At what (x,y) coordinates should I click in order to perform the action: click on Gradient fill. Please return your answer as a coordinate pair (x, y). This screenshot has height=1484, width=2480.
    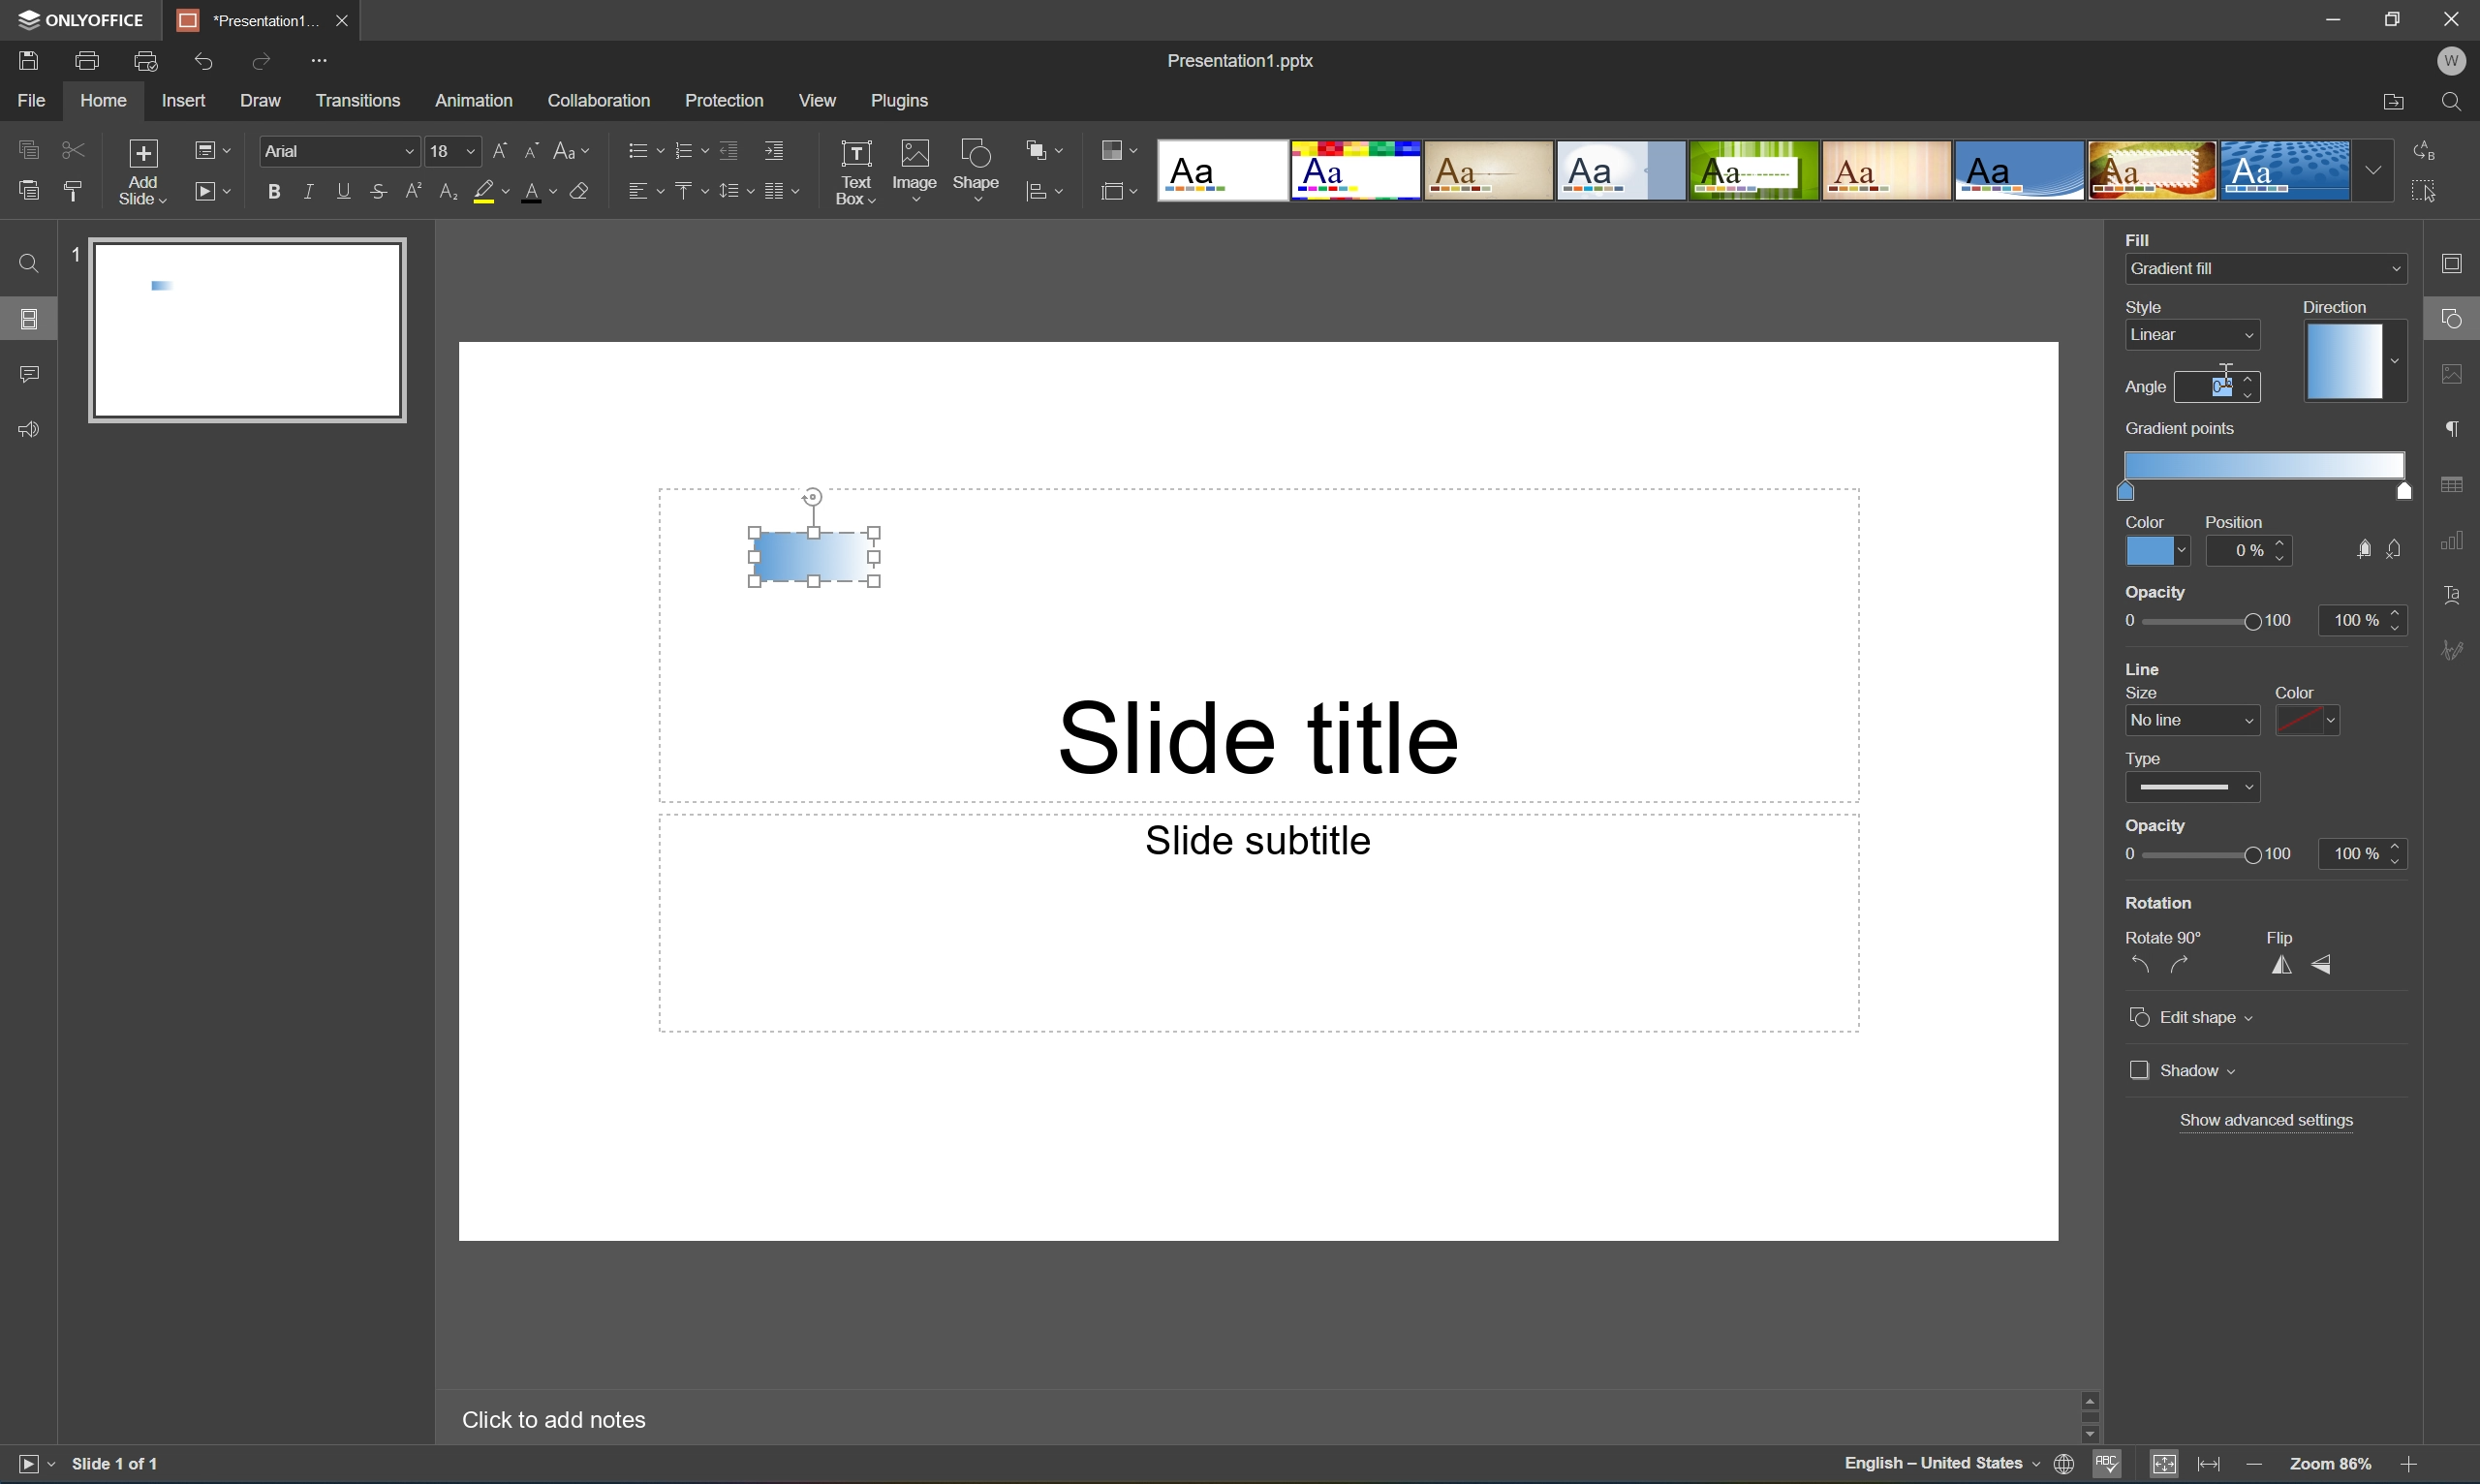
    Looking at the image, I should click on (816, 556).